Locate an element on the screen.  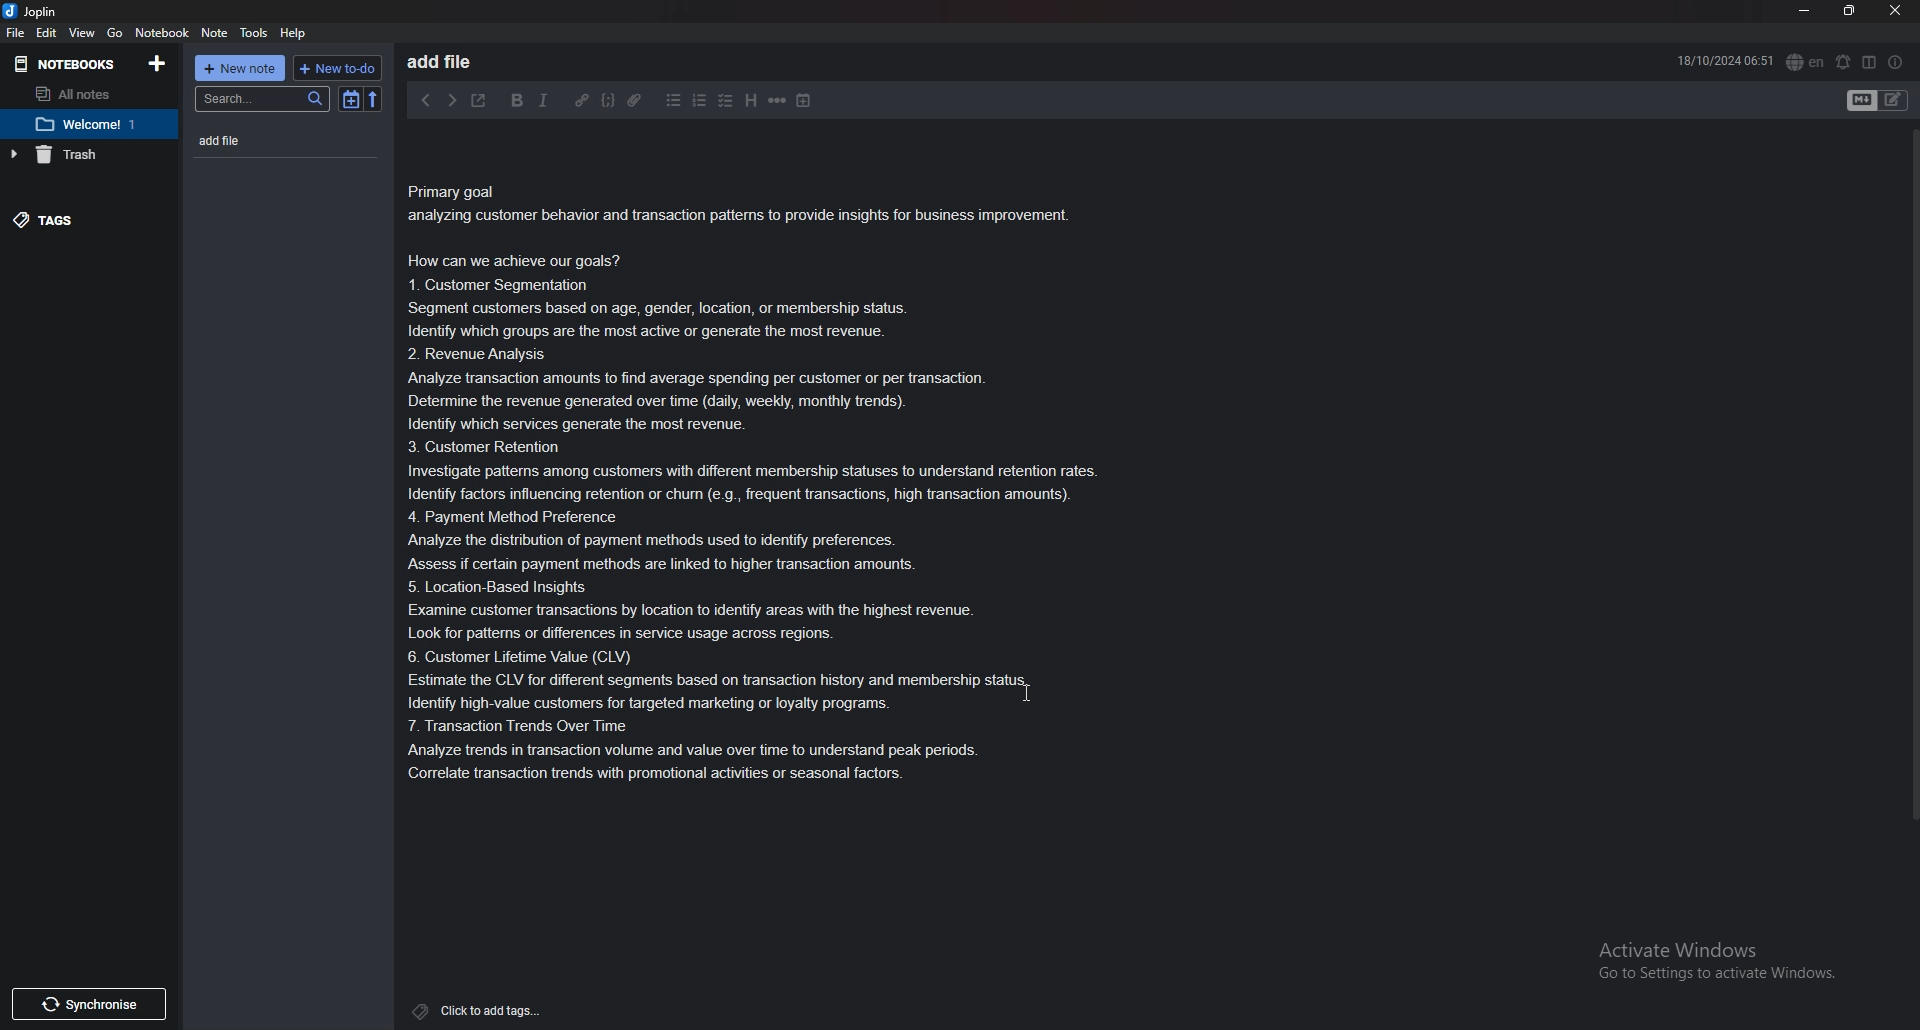
Toggle editor layout is located at coordinates (1869, 61).